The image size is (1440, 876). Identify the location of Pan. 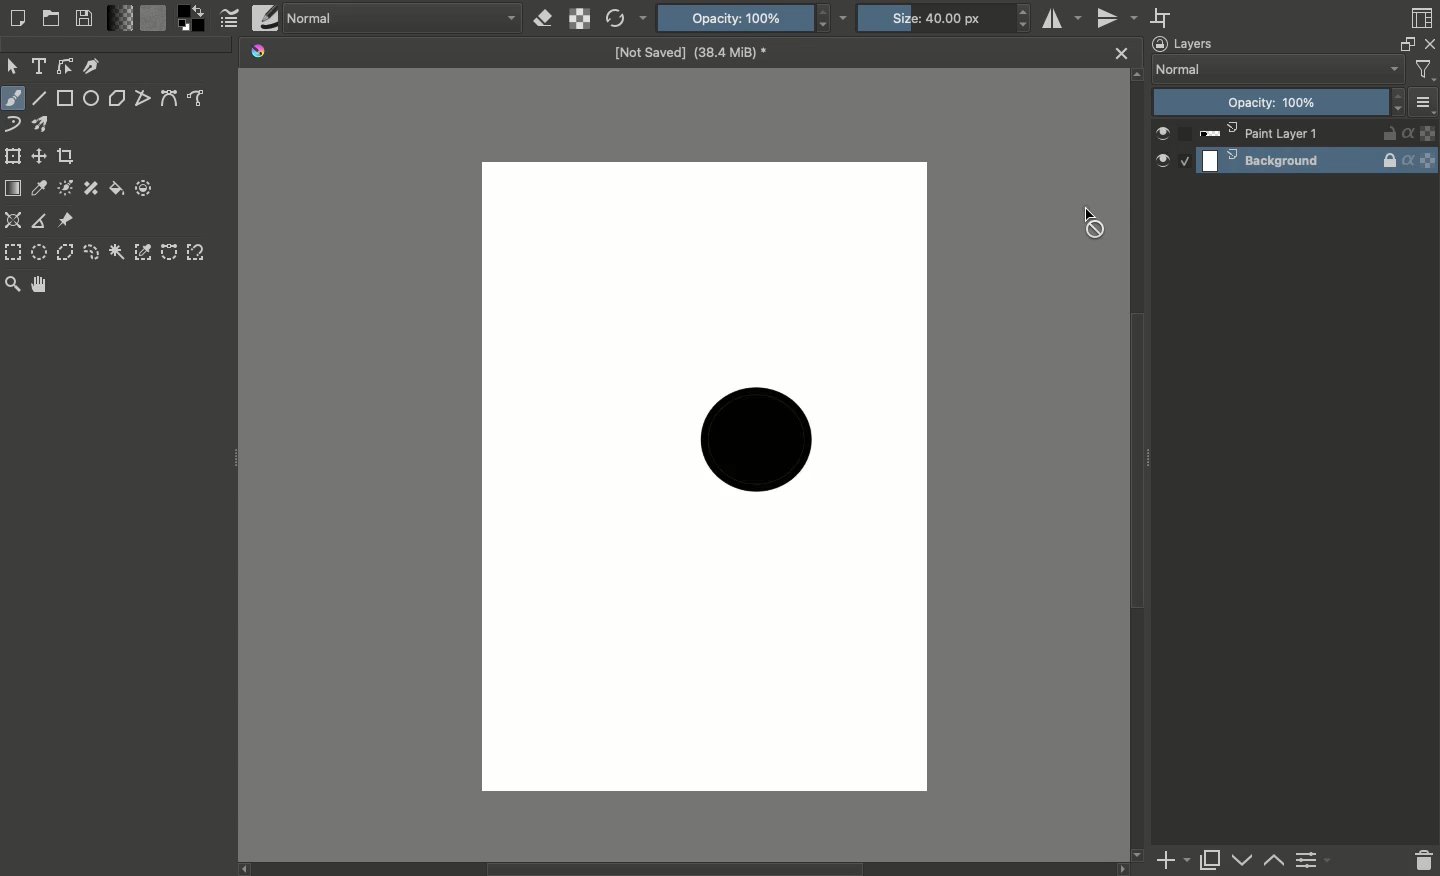
(41, 285).